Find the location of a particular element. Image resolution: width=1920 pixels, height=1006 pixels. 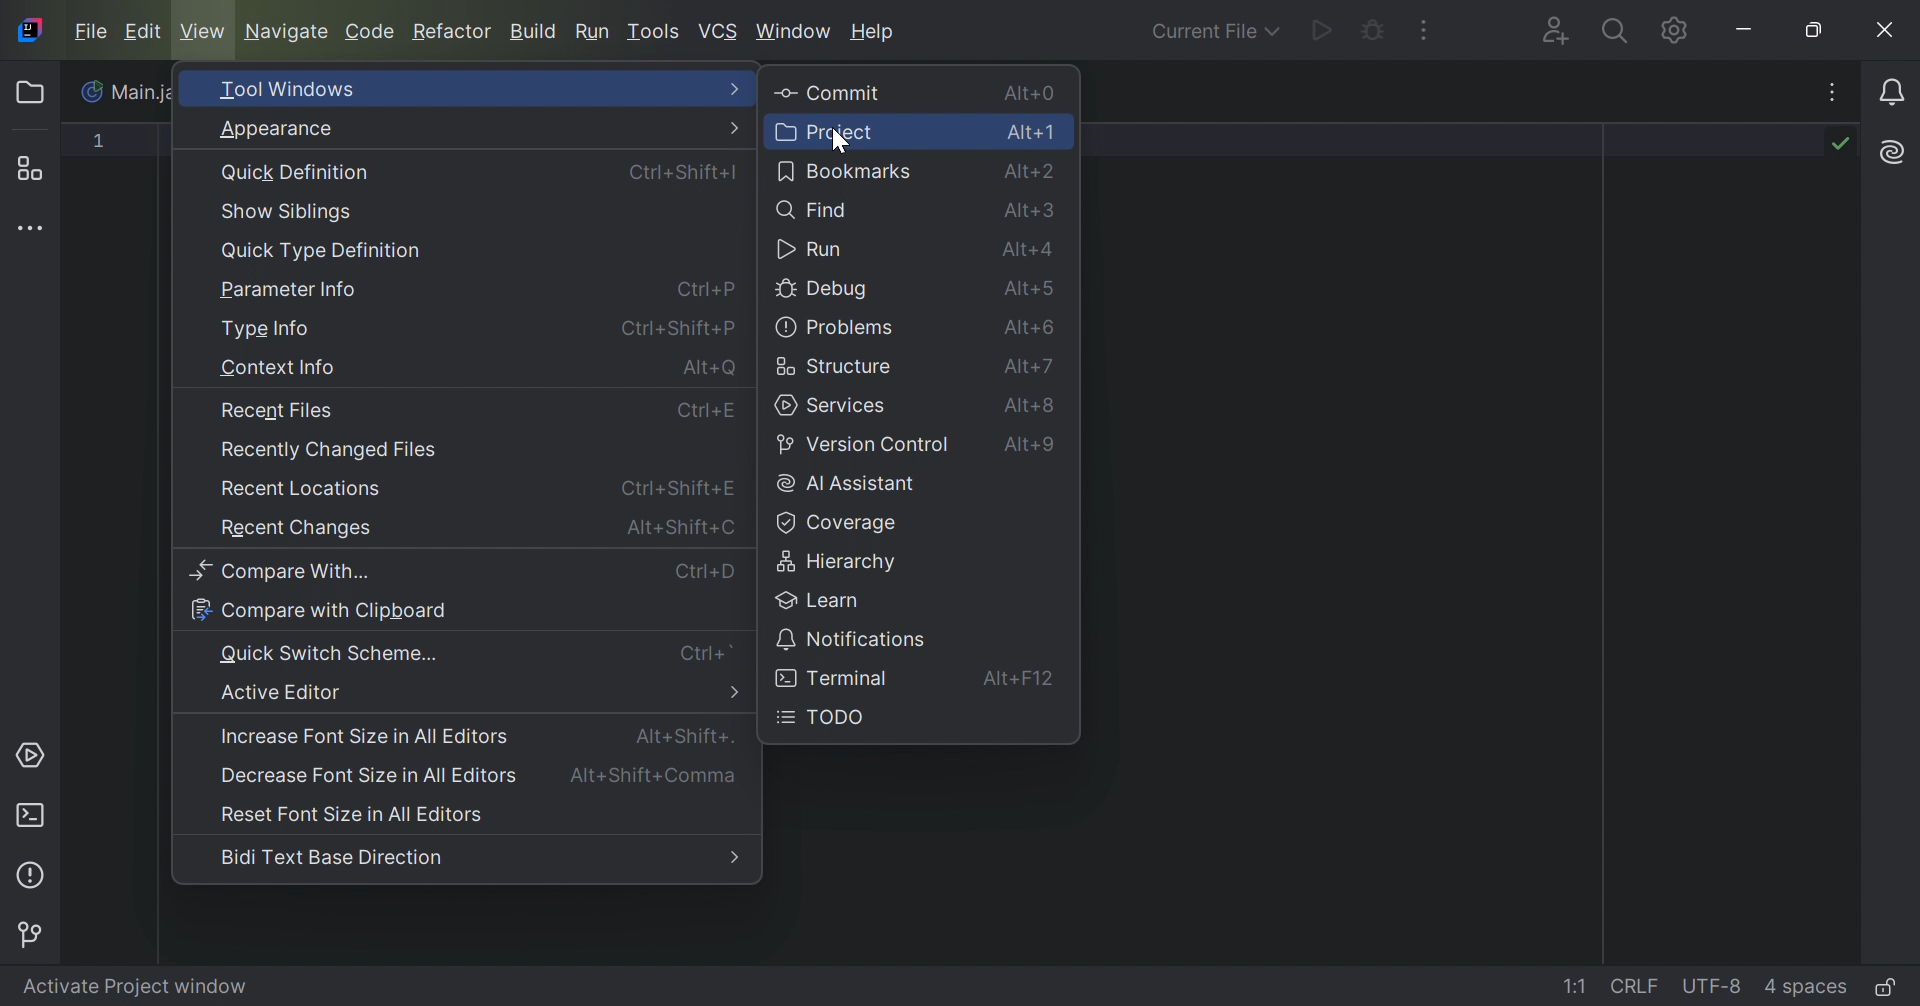

Updates available. IDE and Project Settings. is located at coordinates (1669, 30).